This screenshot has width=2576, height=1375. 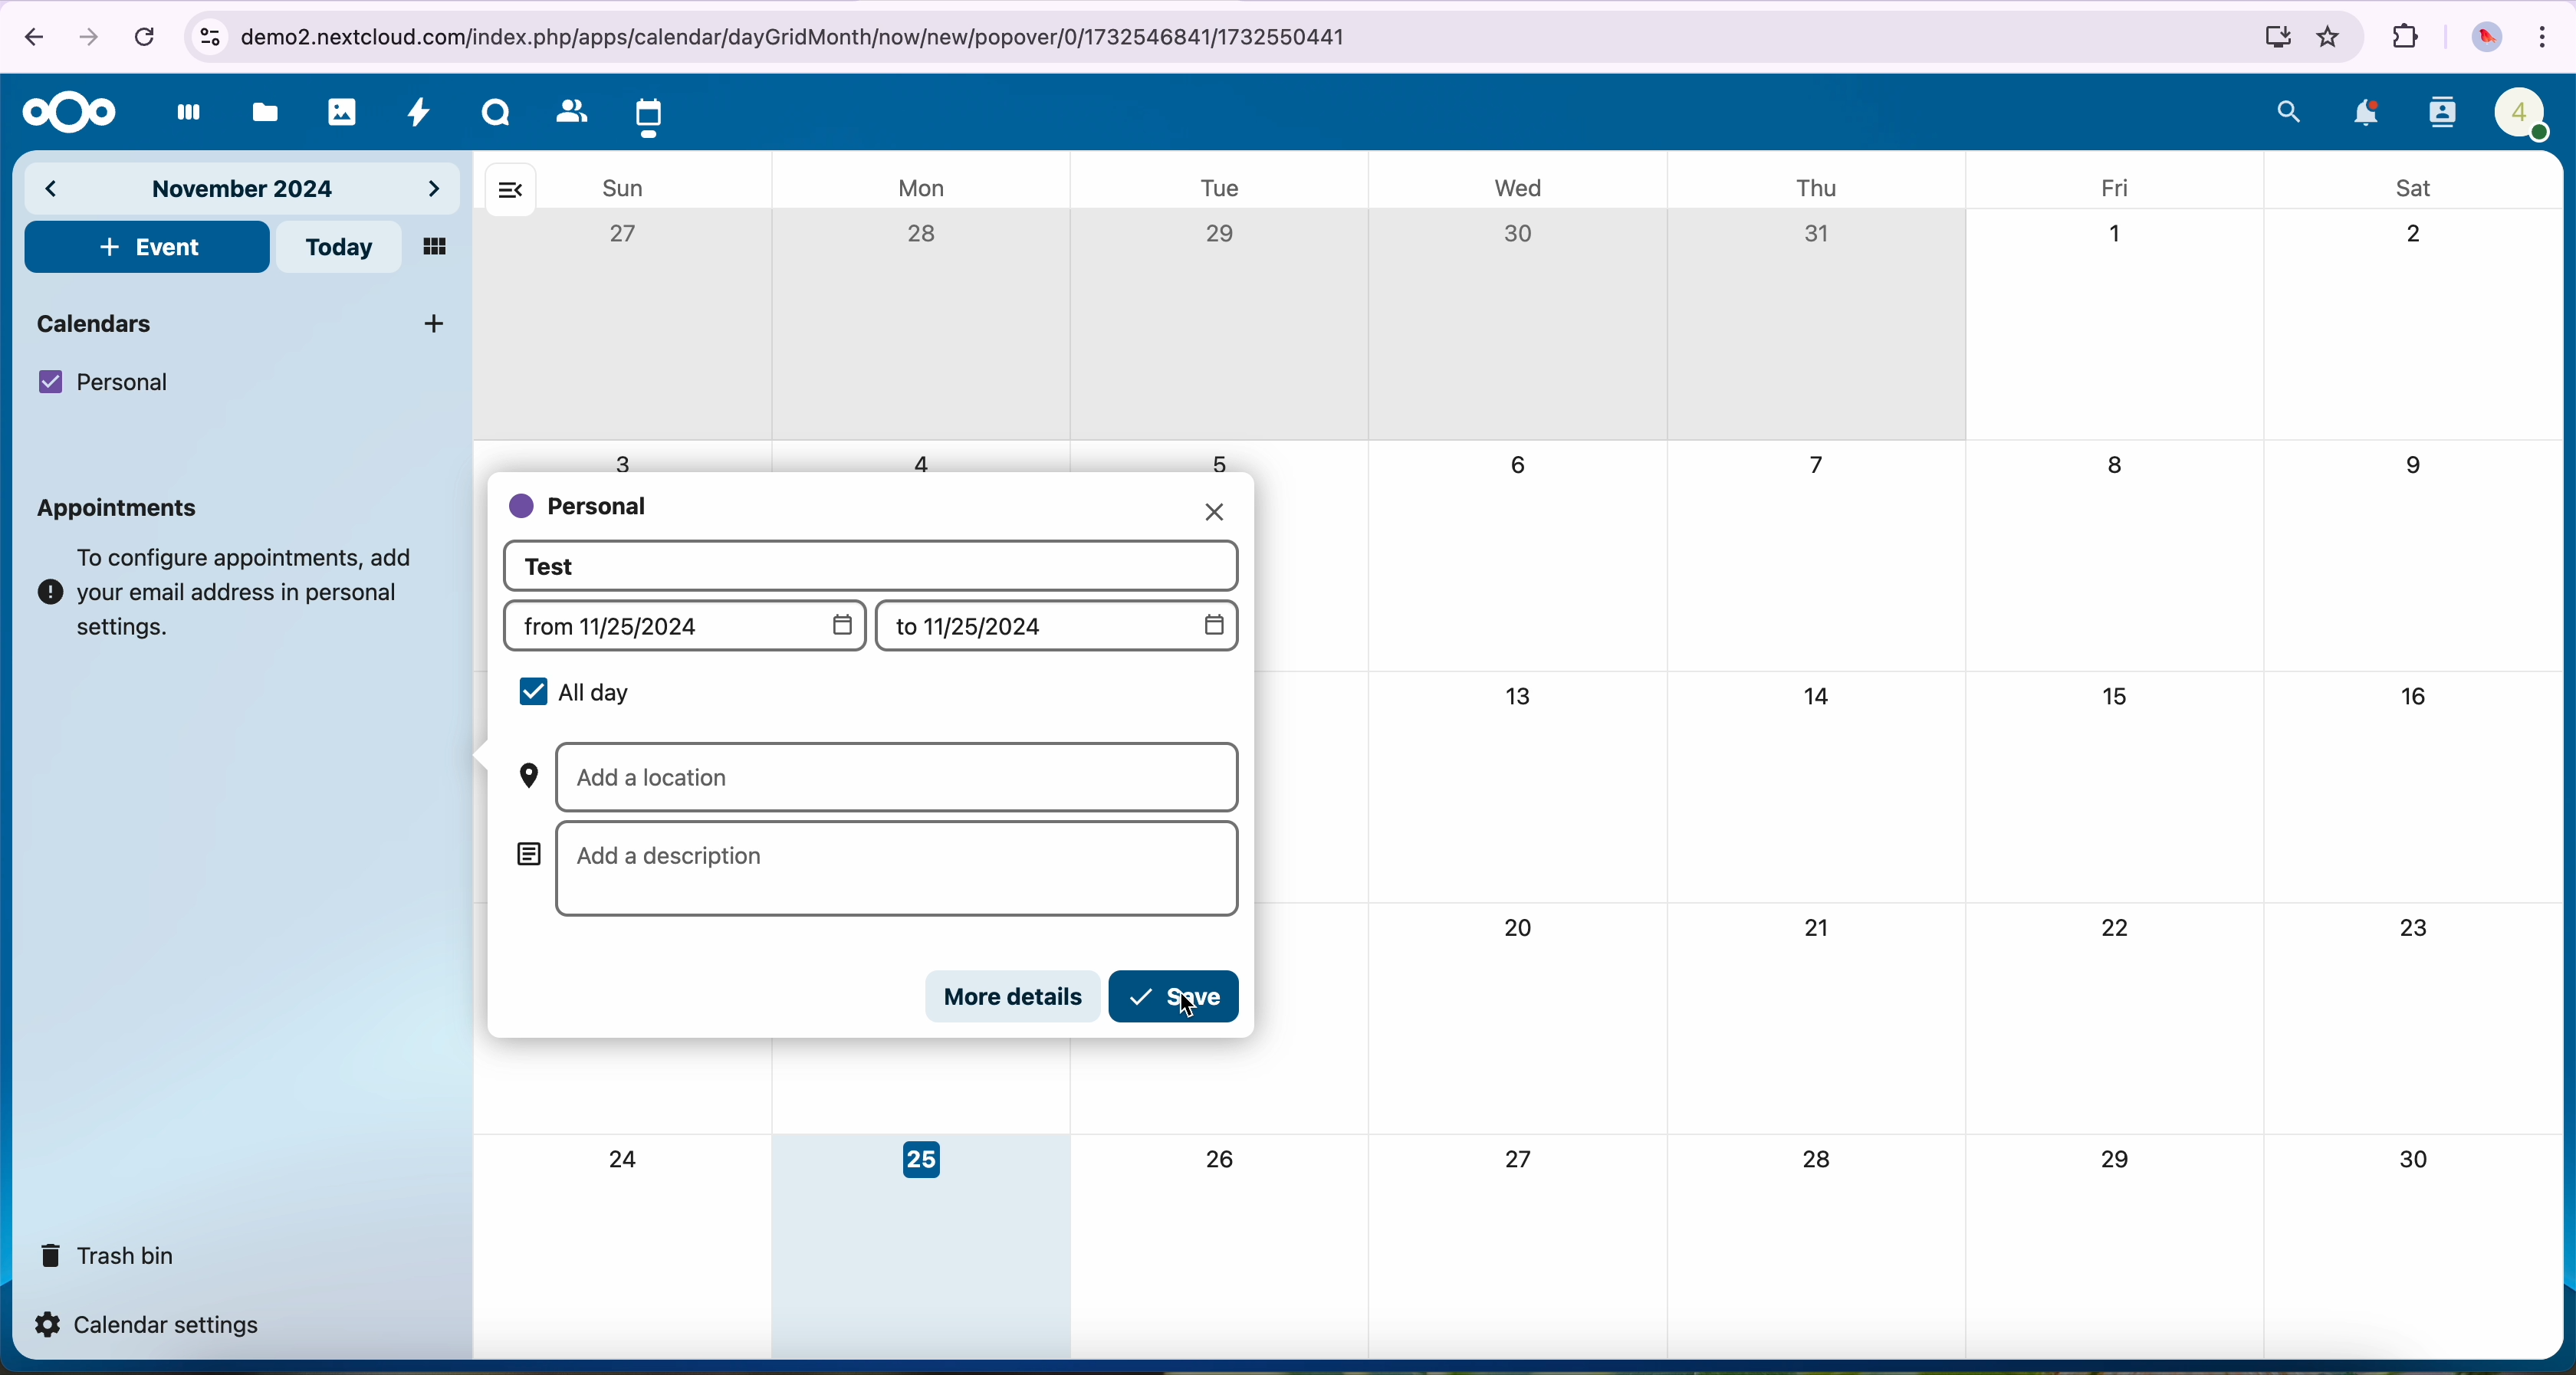 I want to click on 1, so click(x=2115, y=234).